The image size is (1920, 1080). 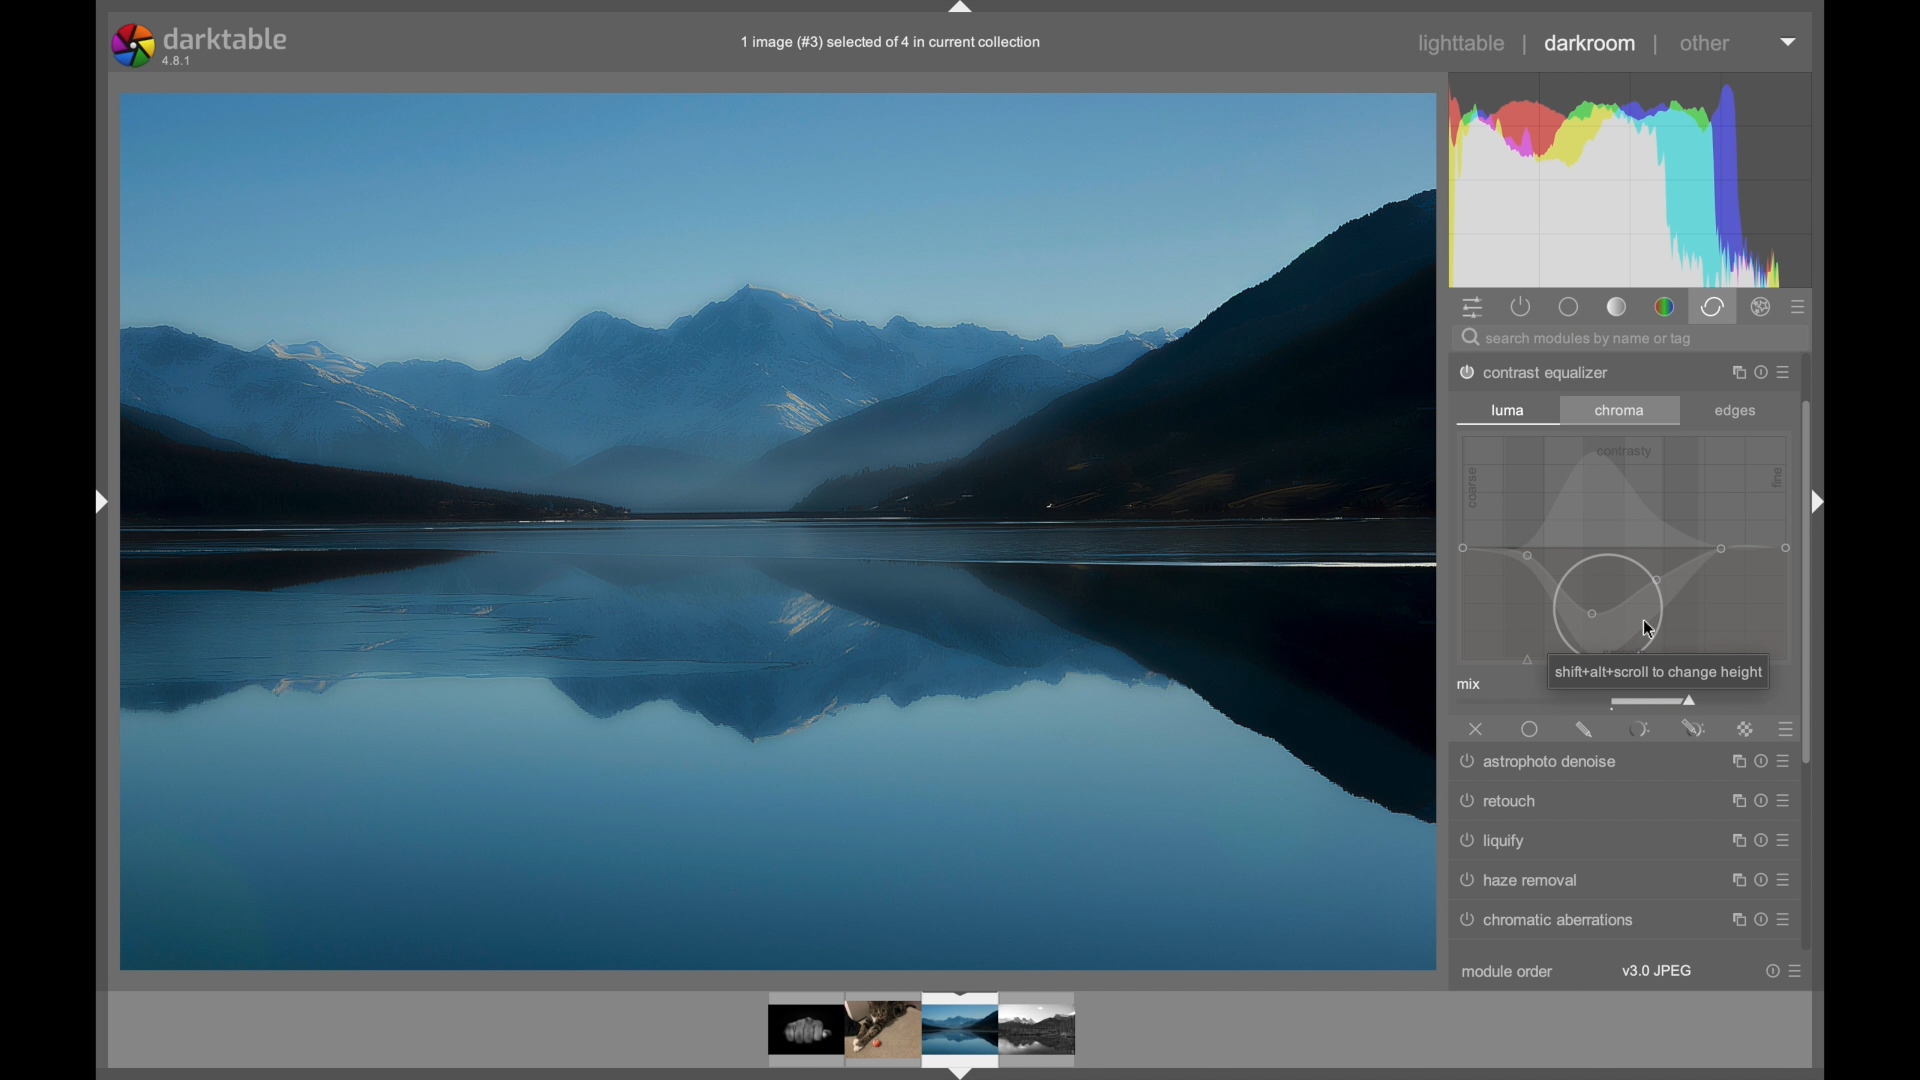 What do you see at coordinates (1619, 411) in the screenshot?
I see `chroma` at bounding box center [1619, 411].